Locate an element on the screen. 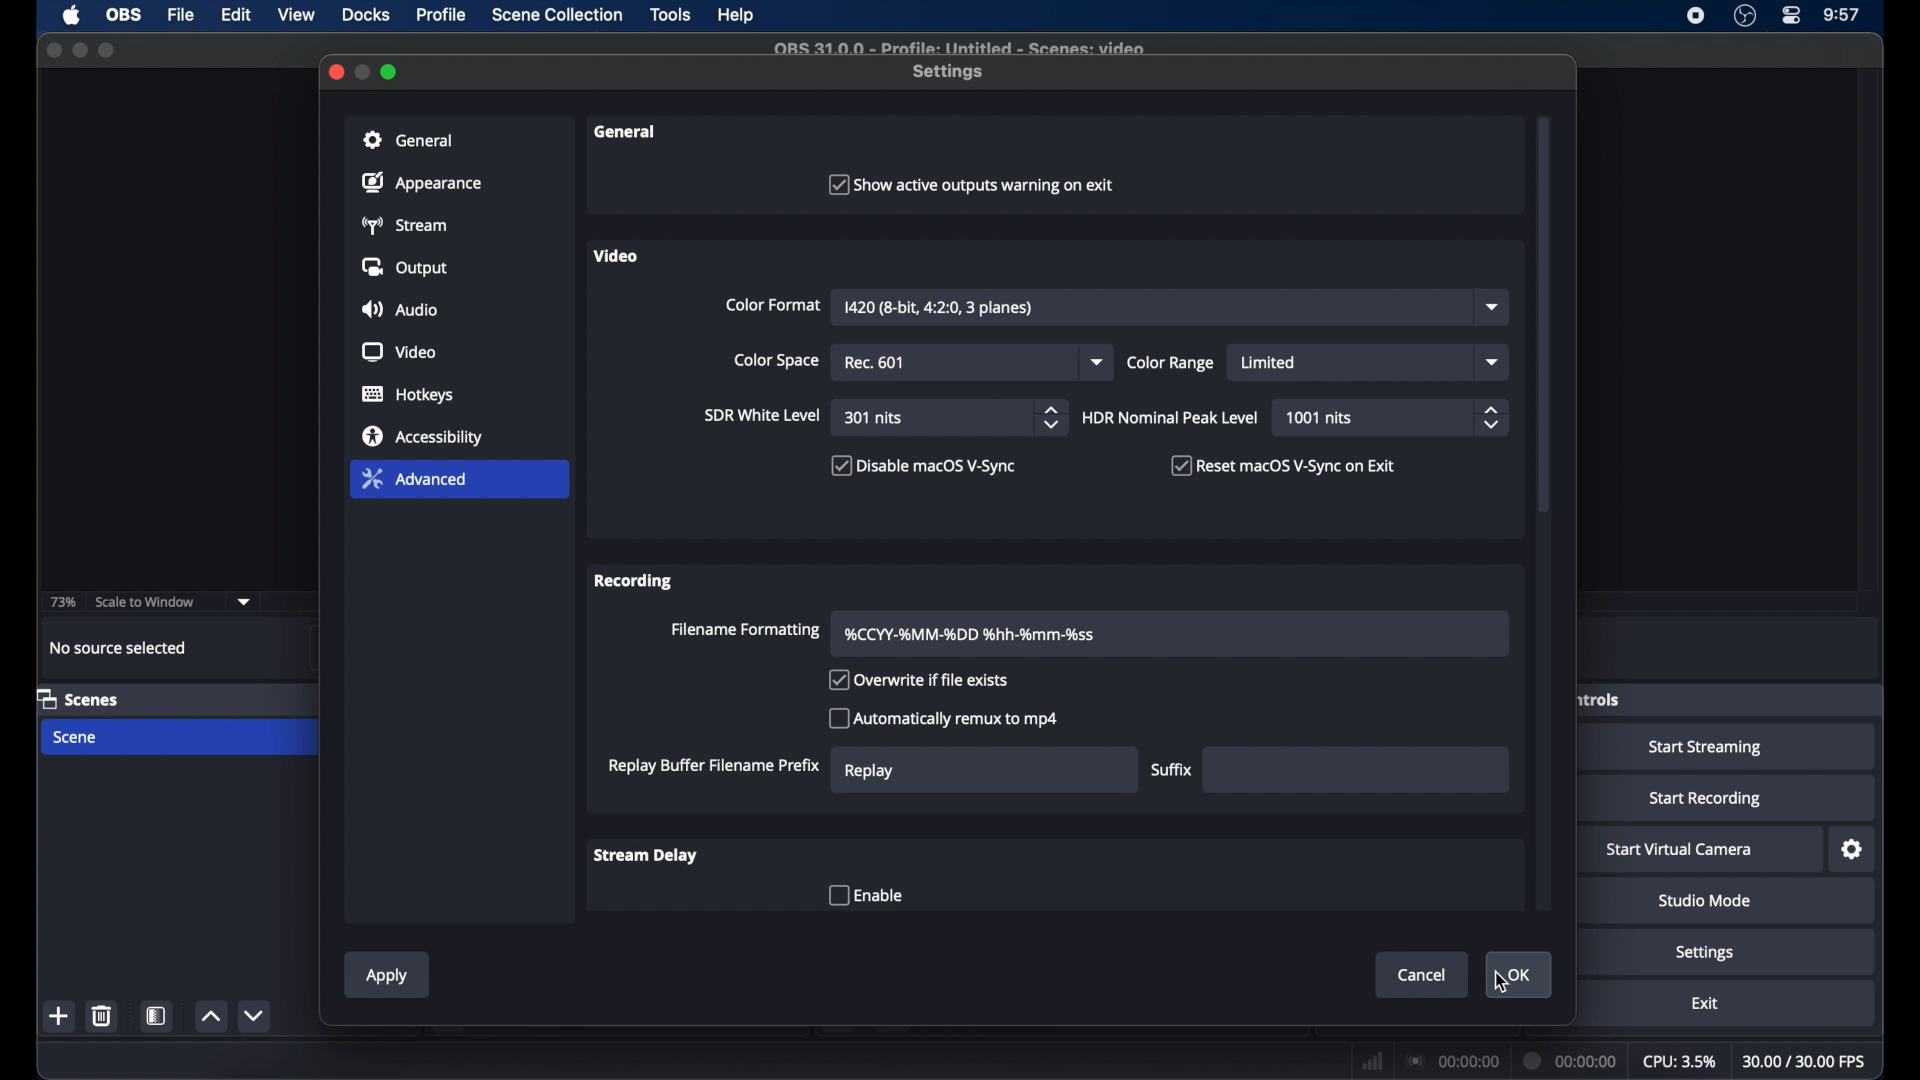 This screenshot has height=1080, width=1920. recording is located at coordinates (635, 581).